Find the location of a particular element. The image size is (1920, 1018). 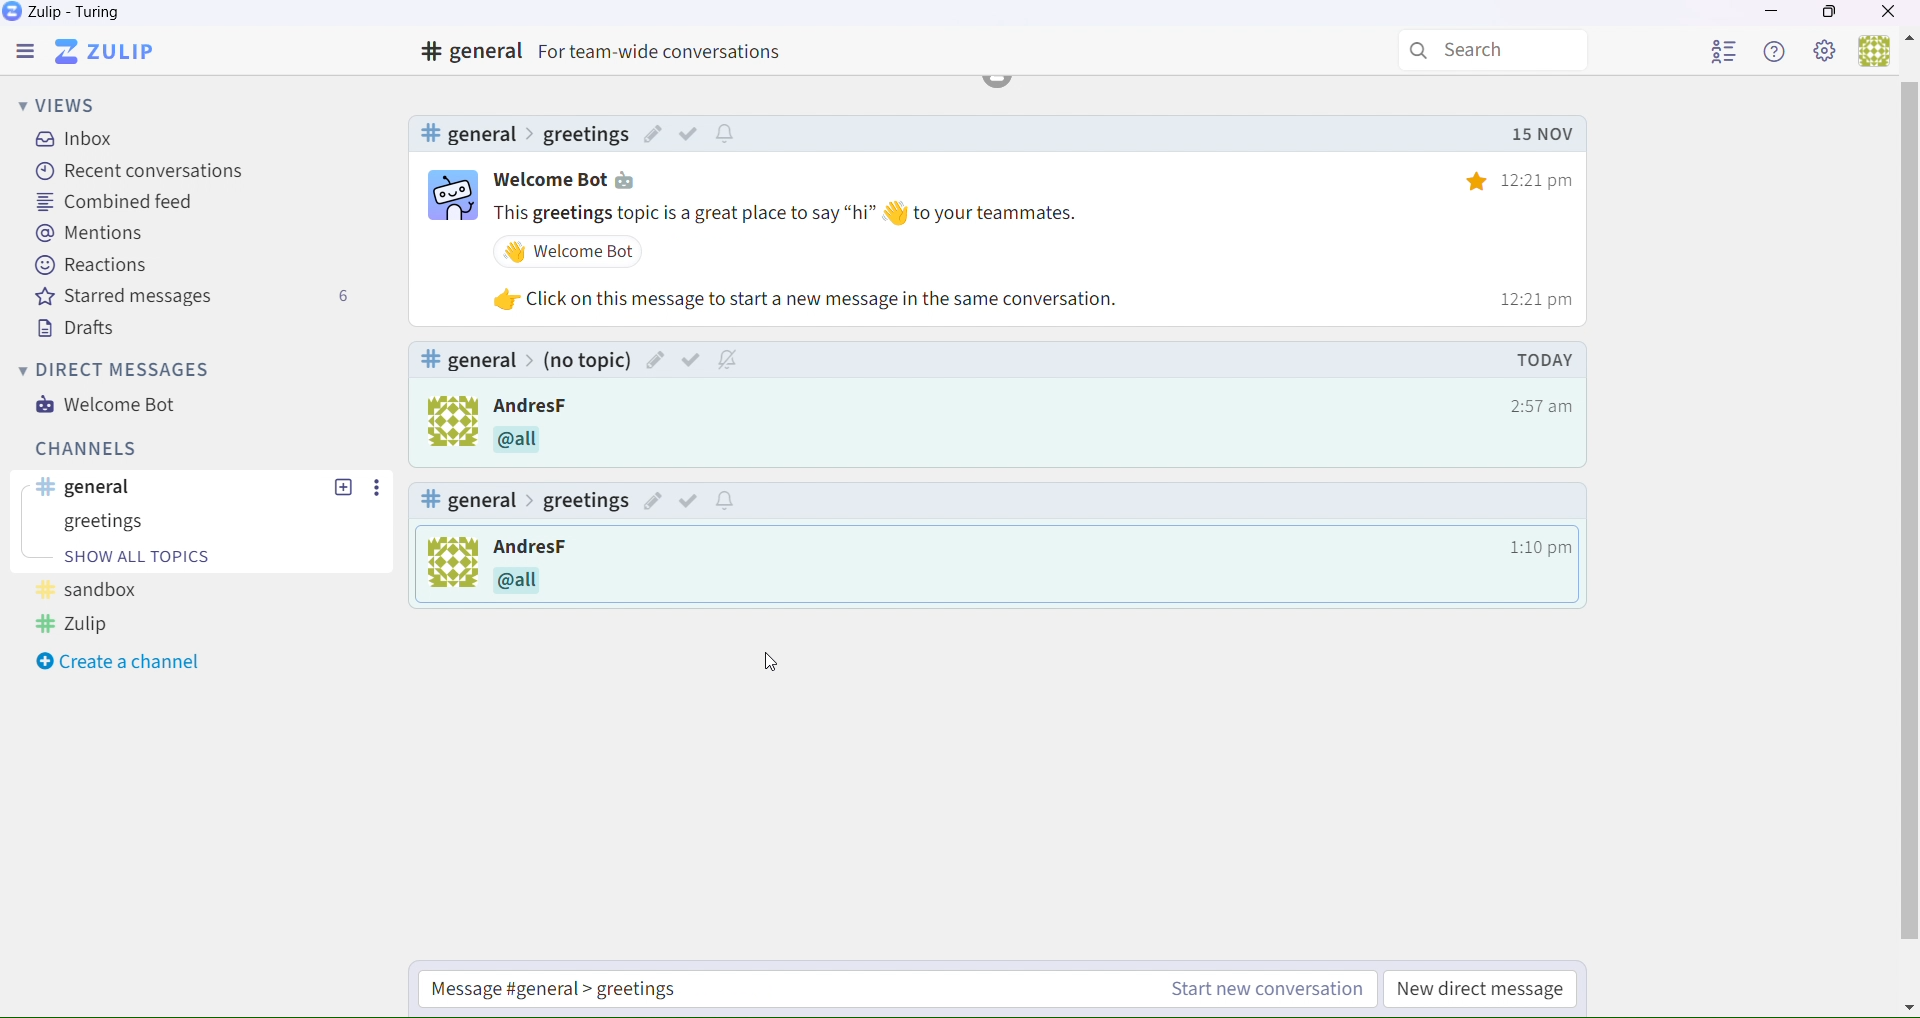

#general is located at coordinates (618, 52).